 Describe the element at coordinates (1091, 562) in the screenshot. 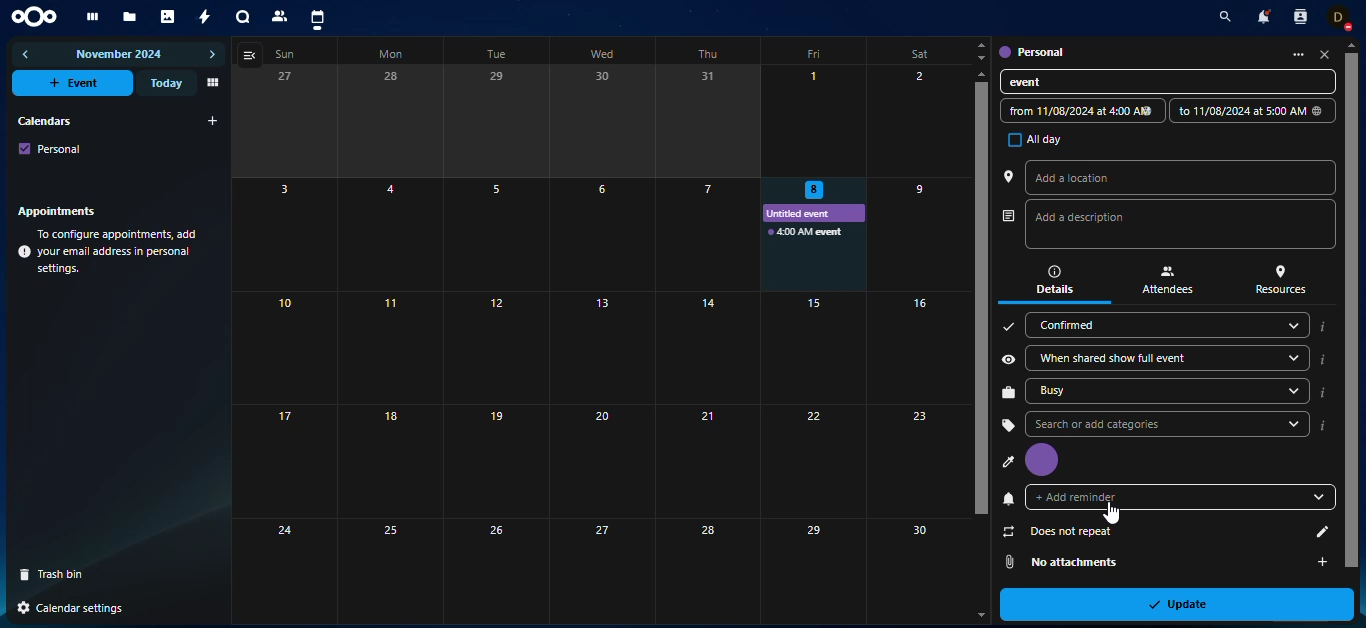

I see `no attachments` at that location.